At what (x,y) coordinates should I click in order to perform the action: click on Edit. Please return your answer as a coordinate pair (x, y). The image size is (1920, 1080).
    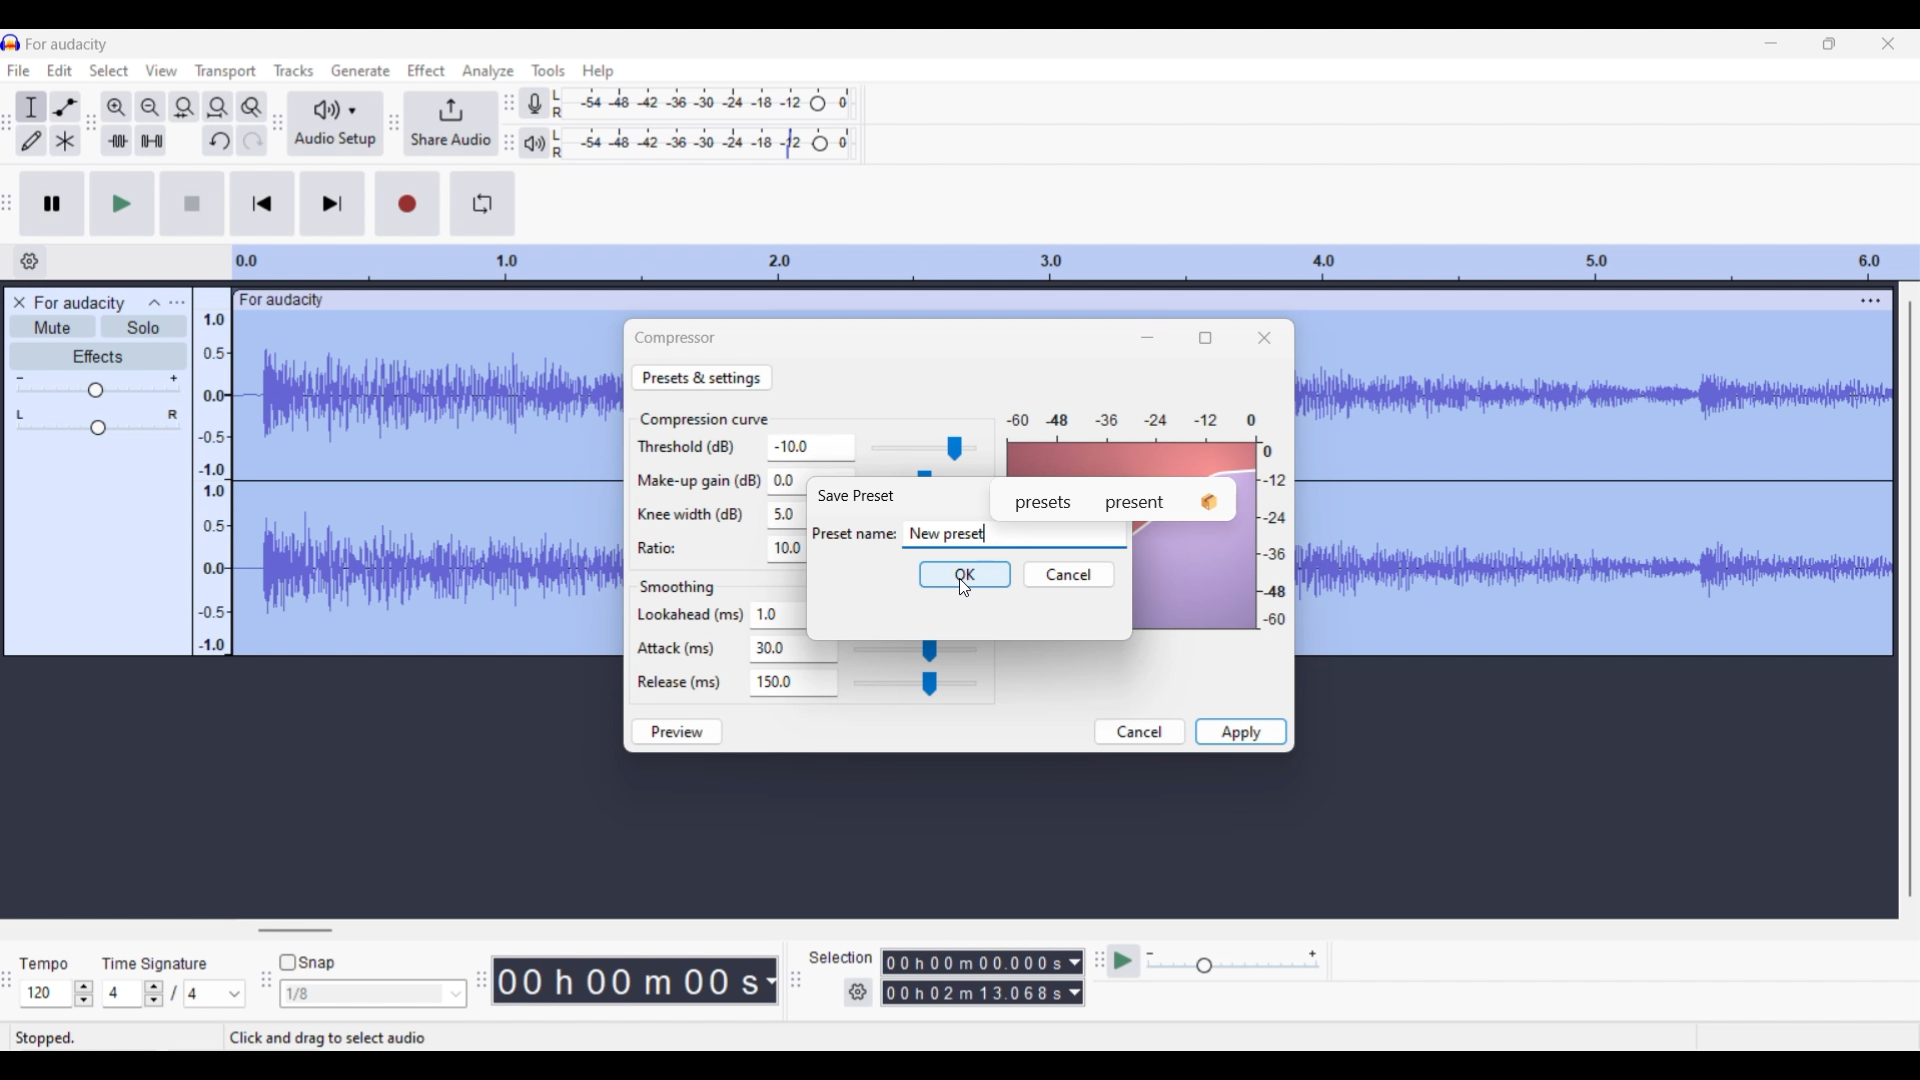
    Looking at the image, I should click on (59, 70).